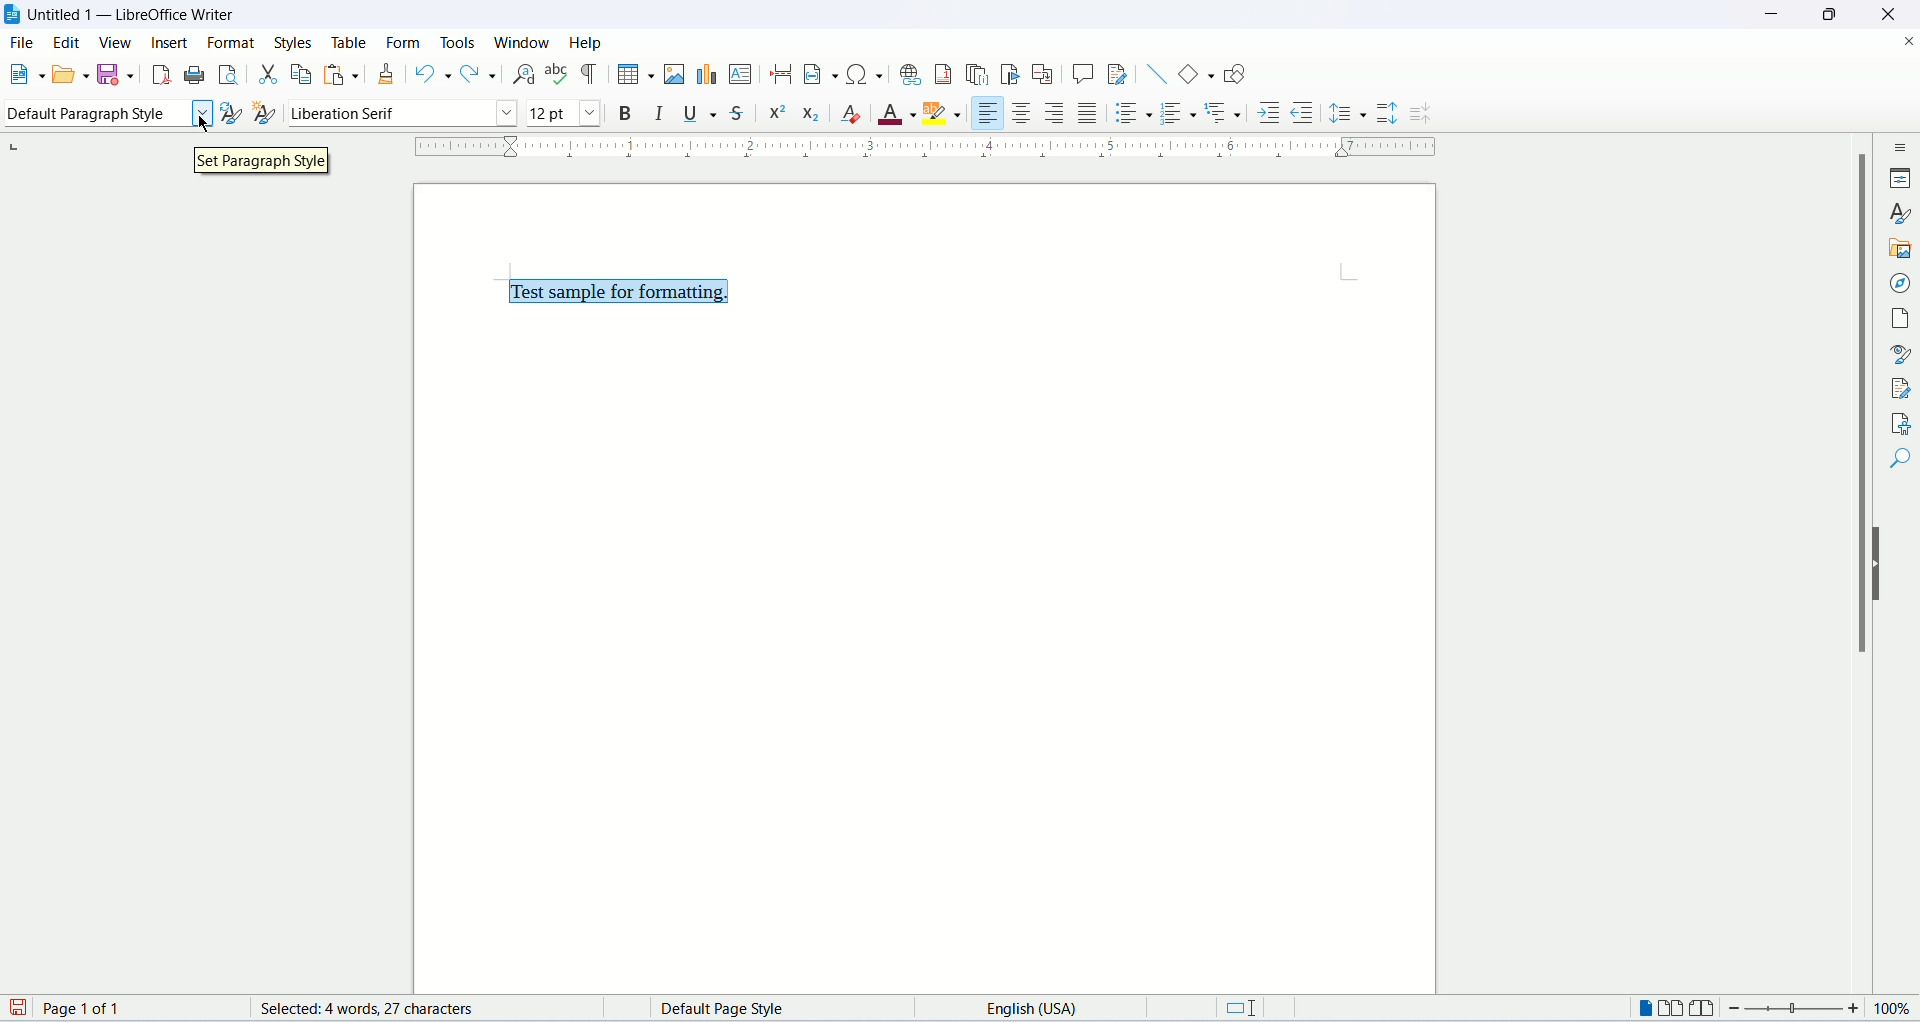 The height and width of the screenshot is (1022, 1920). What do you see at coordinates (949, 115) in the screenshot?
I see `highlighting color` at bounding box center [949, 115].